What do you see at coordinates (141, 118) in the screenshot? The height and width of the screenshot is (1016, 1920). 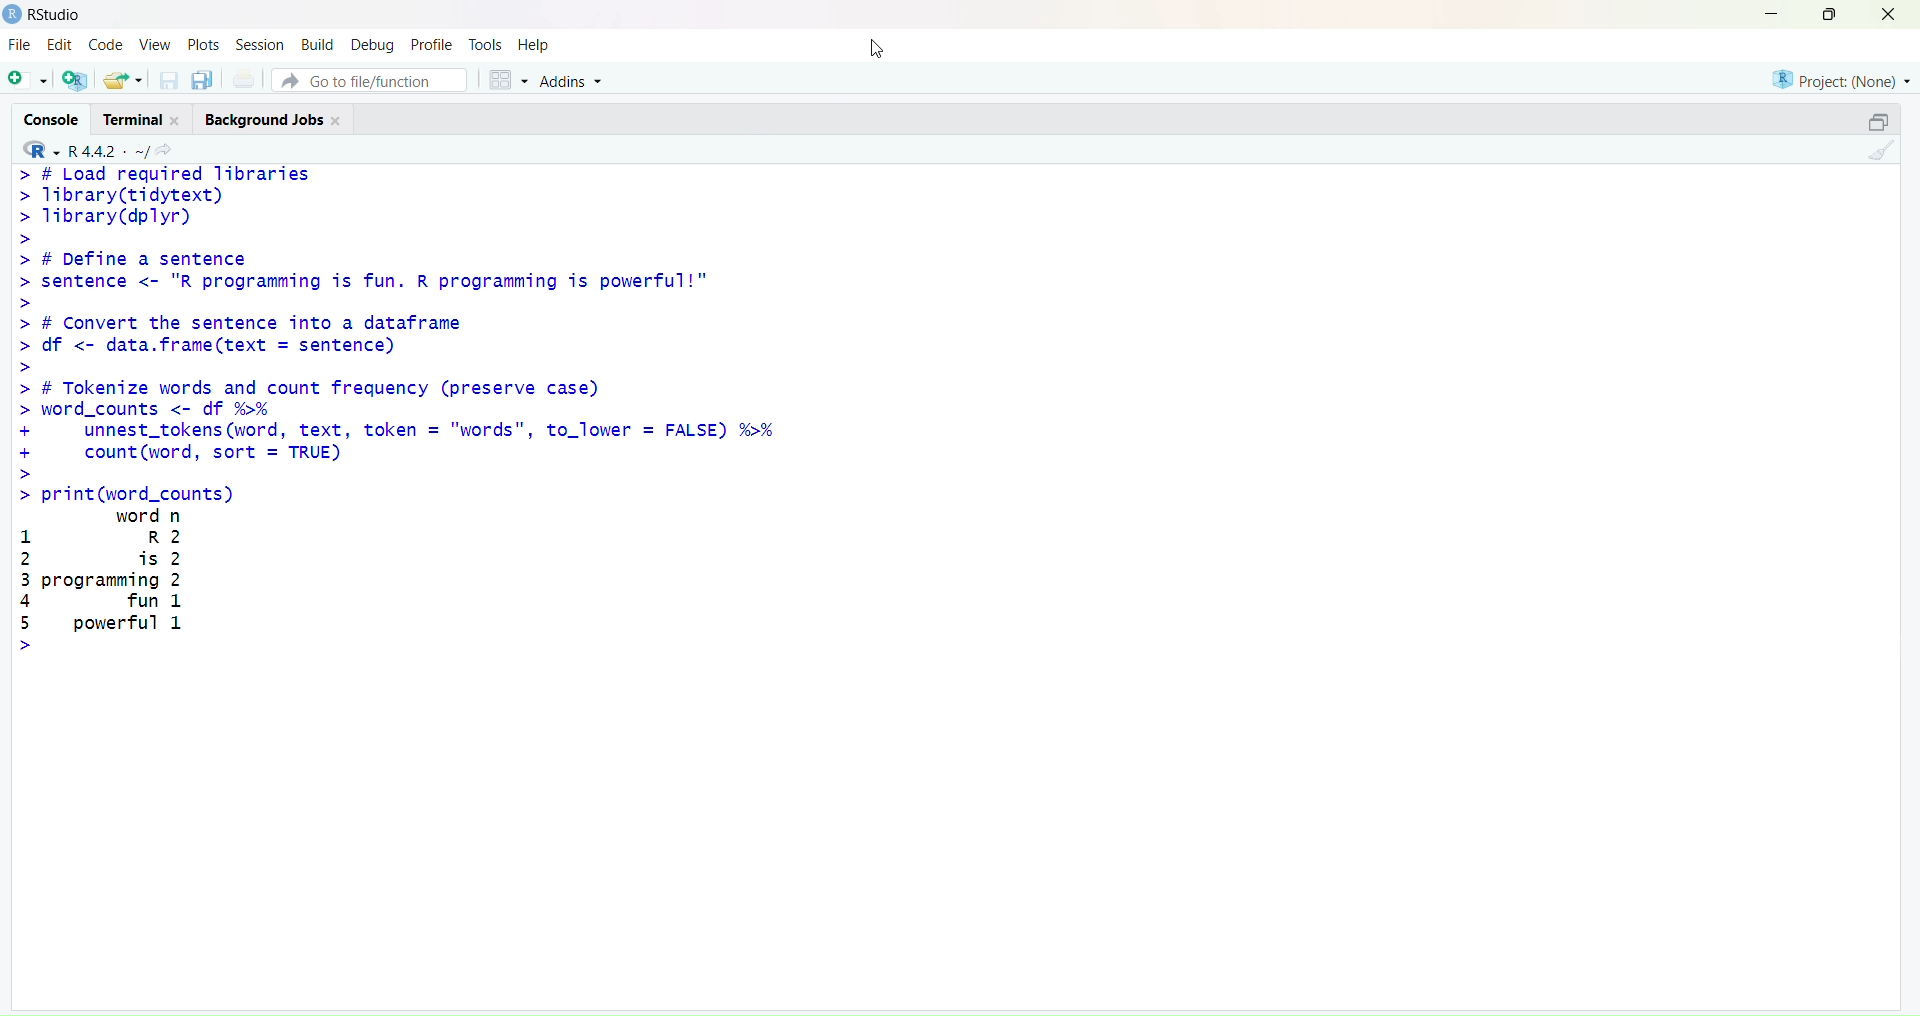 I see `terminal` at bounding box center [141, 118].